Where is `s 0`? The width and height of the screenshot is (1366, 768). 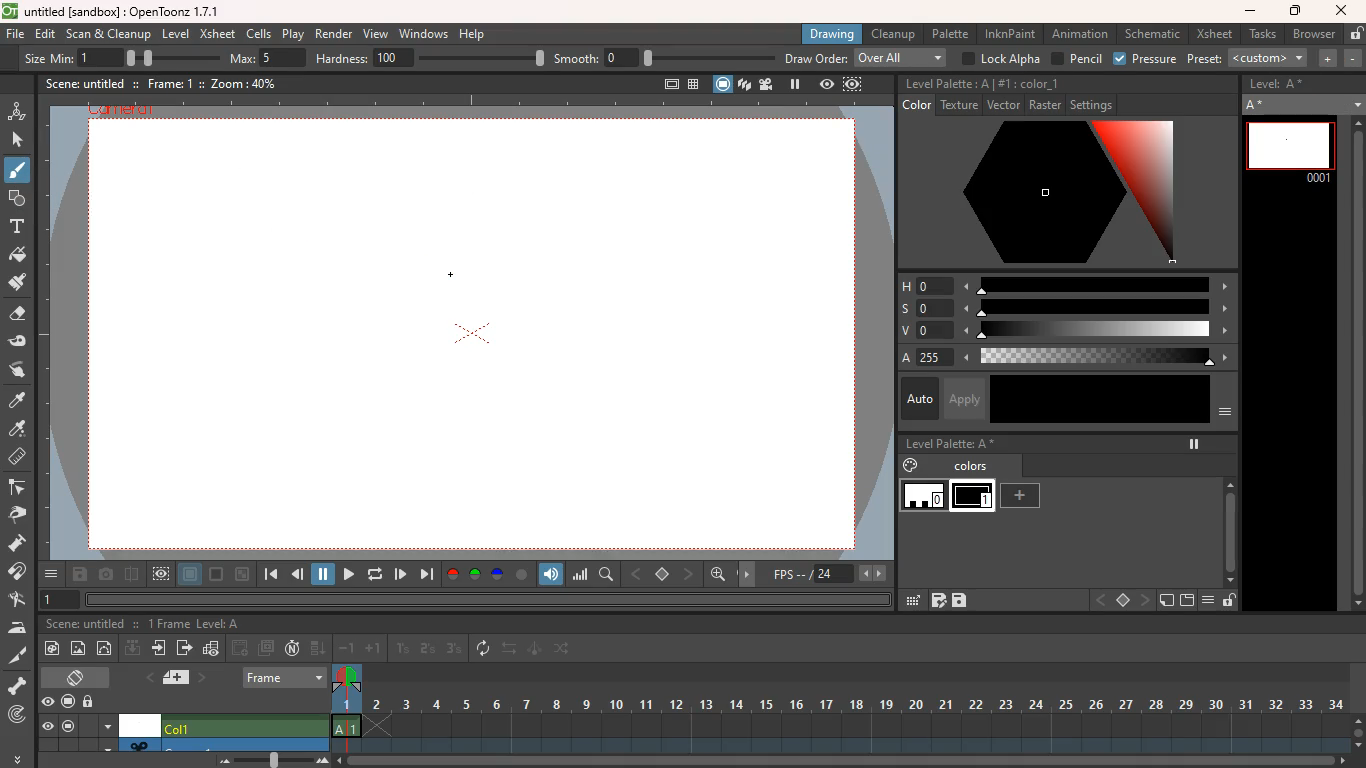 s 0 is located at coordinates (923, 307).